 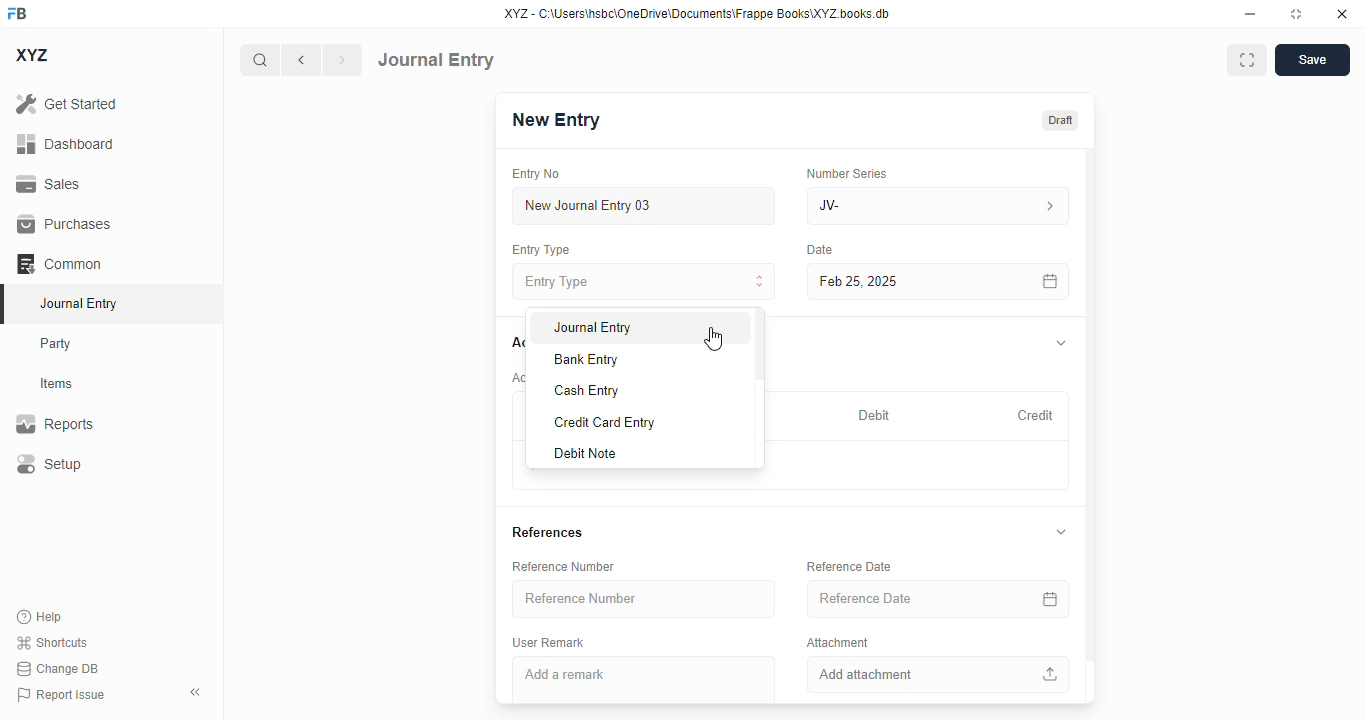 What do you see at coordinates (910, 282) in the screenshot?
I see `feb 25, 2025` at bounding box center [910, 282].